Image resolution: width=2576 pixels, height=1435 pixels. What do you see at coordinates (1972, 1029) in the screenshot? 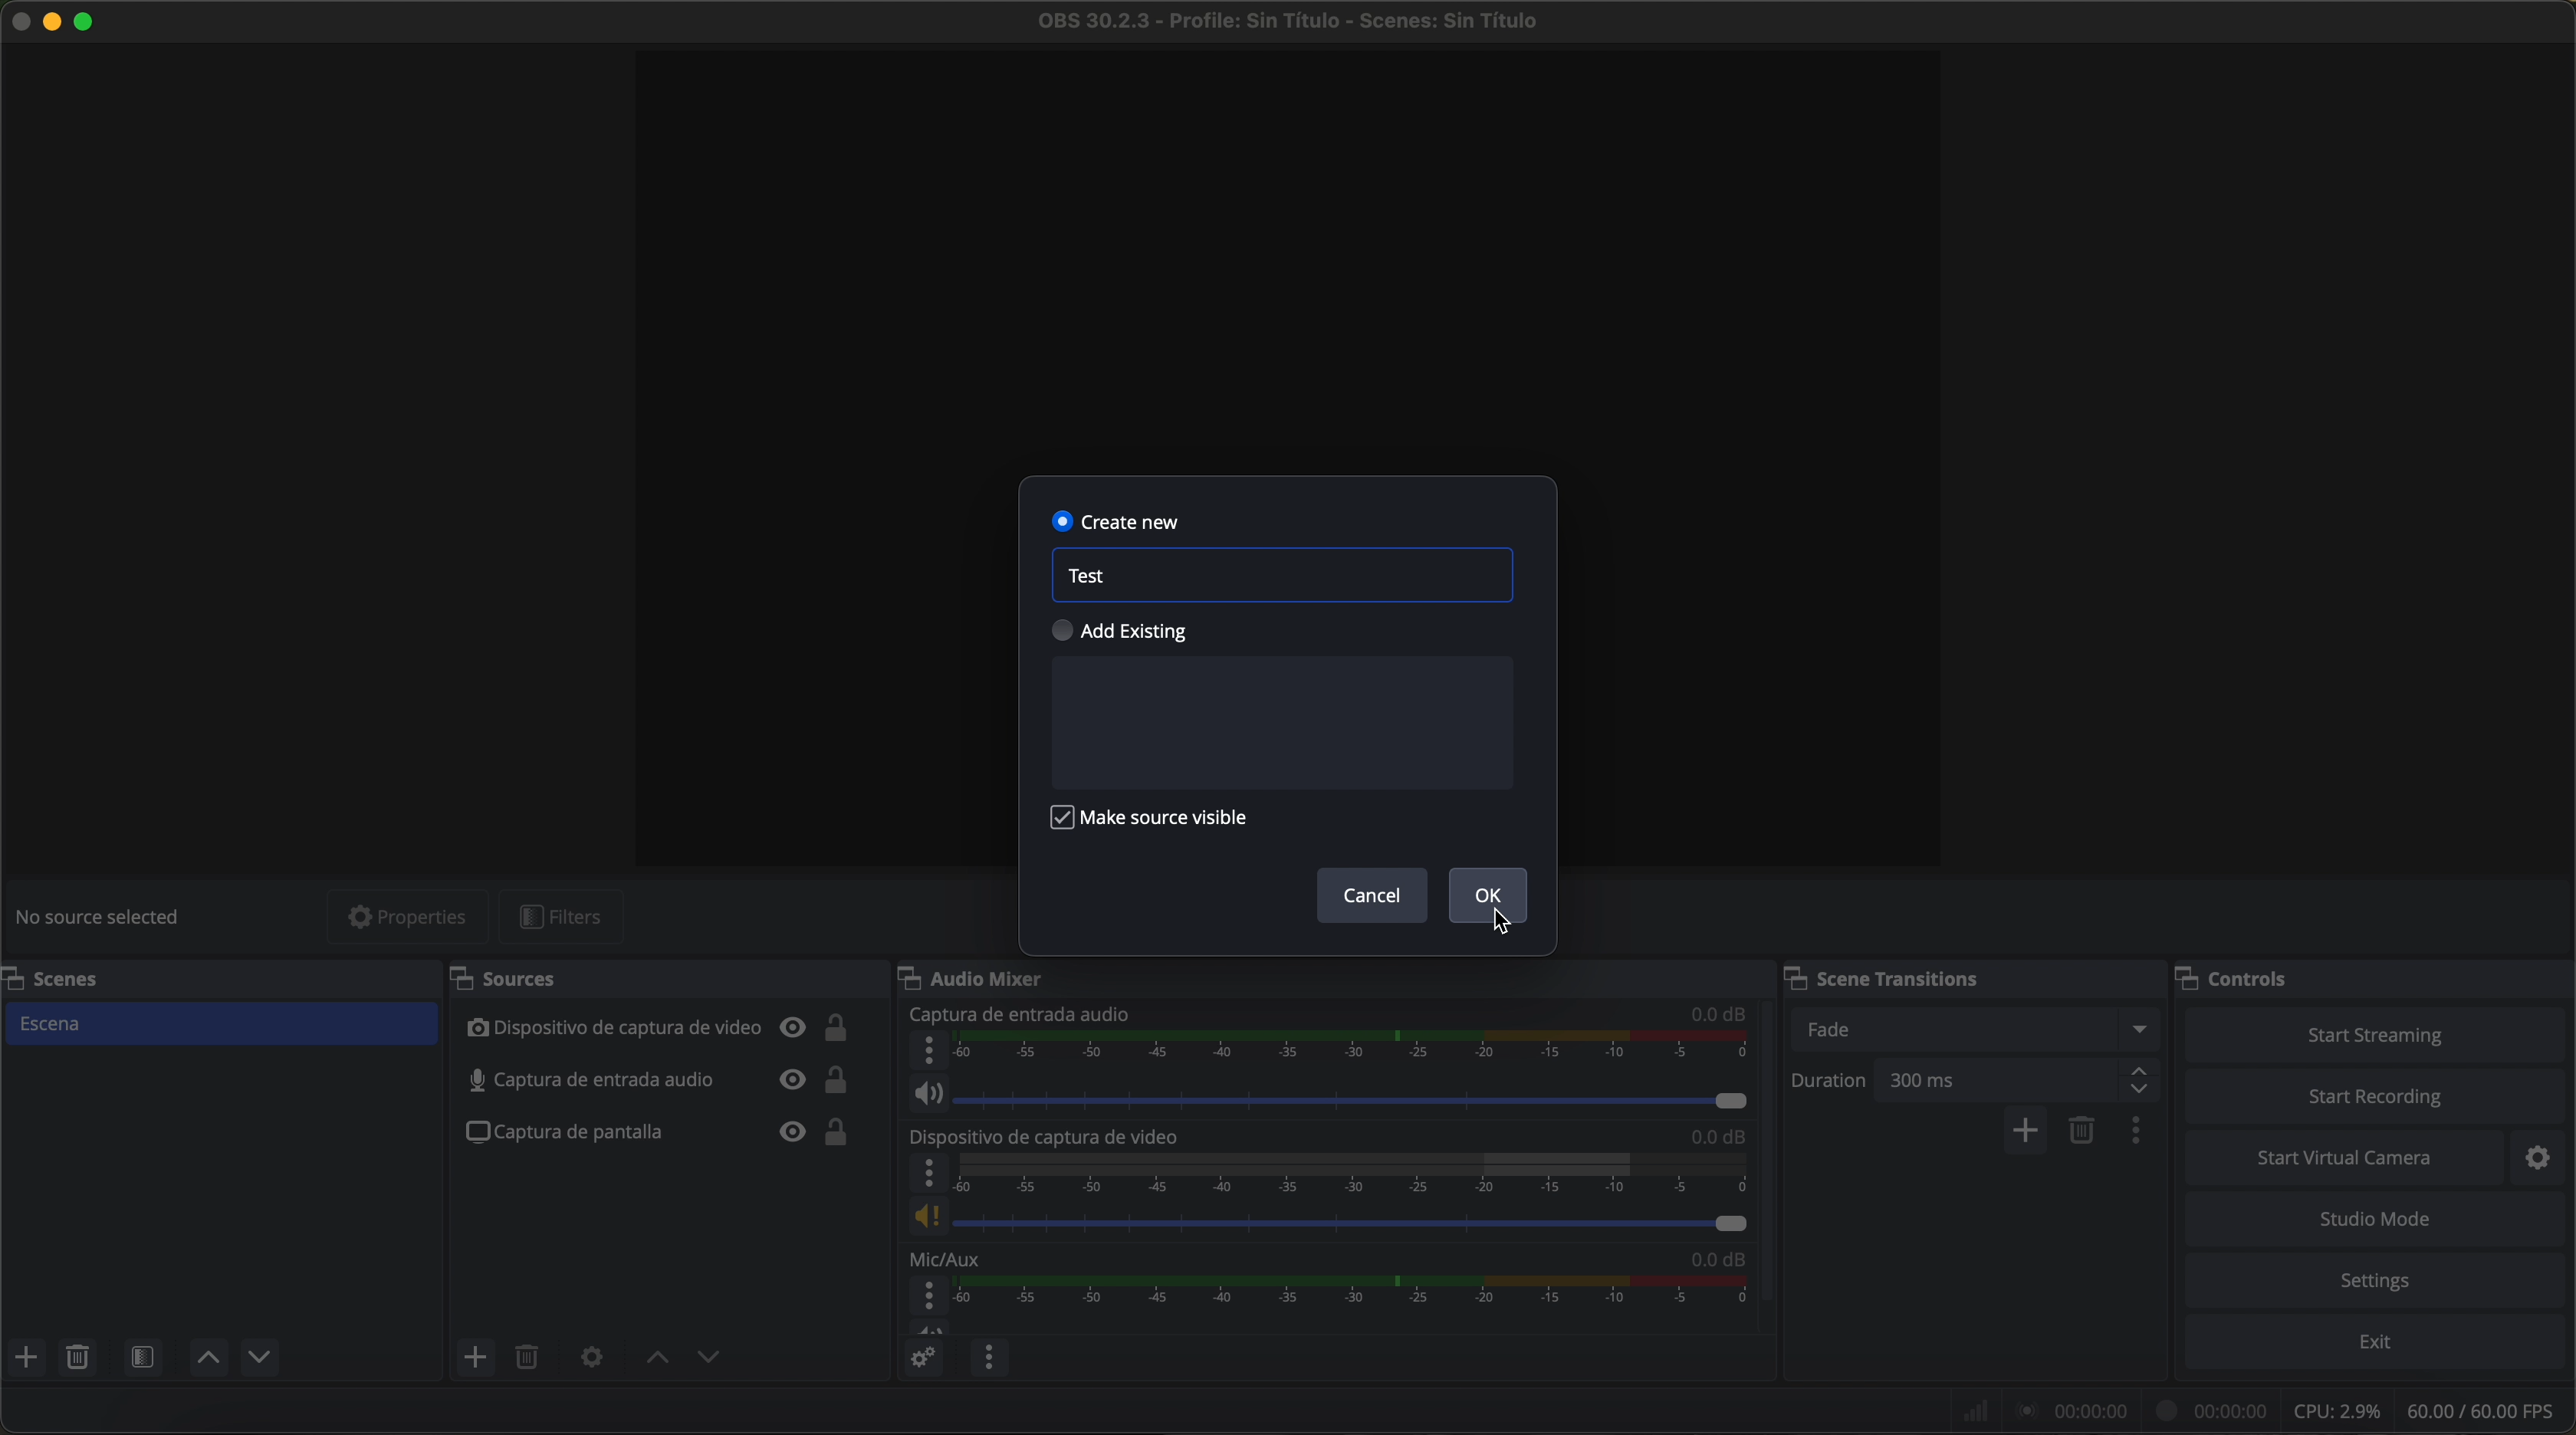
I see `fade` at bounding box center [1972, 1029].